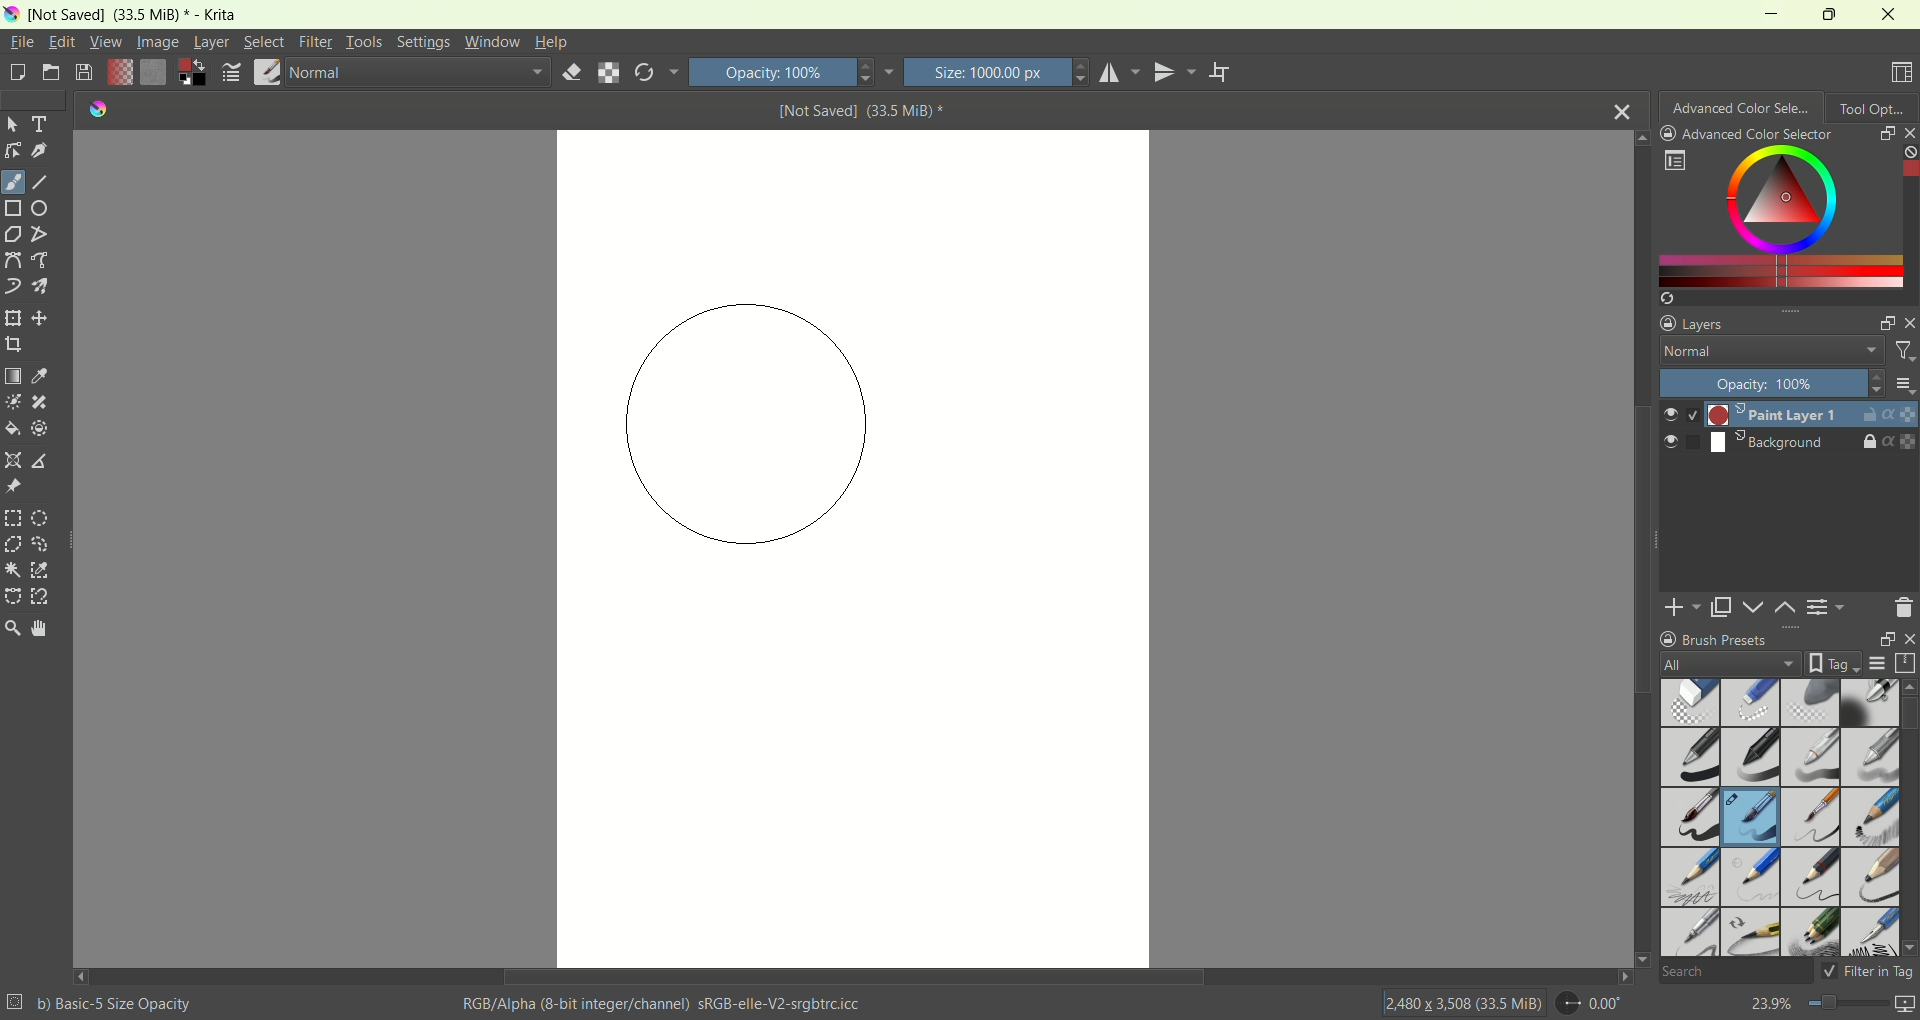 The image size is (1920, 1020). Describe the element at coordinates (492, 42) in the screenshot. I see `window` at that location.